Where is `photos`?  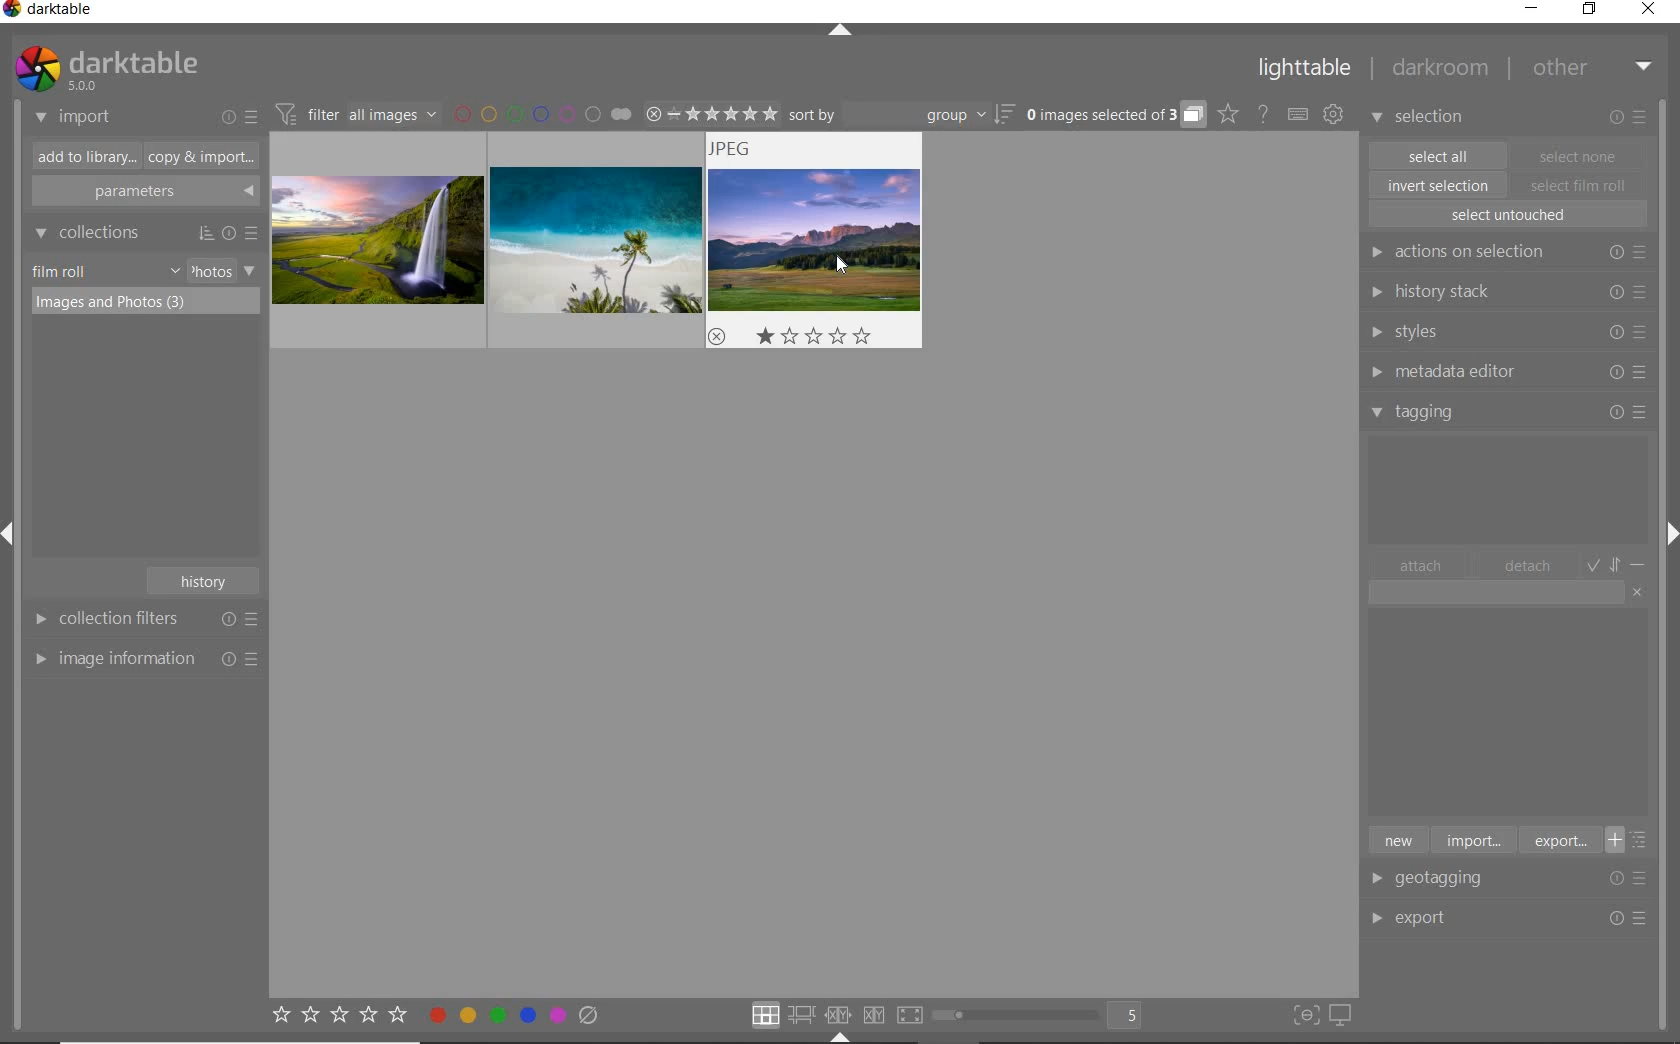
photos is located at coordinates (210, 271).